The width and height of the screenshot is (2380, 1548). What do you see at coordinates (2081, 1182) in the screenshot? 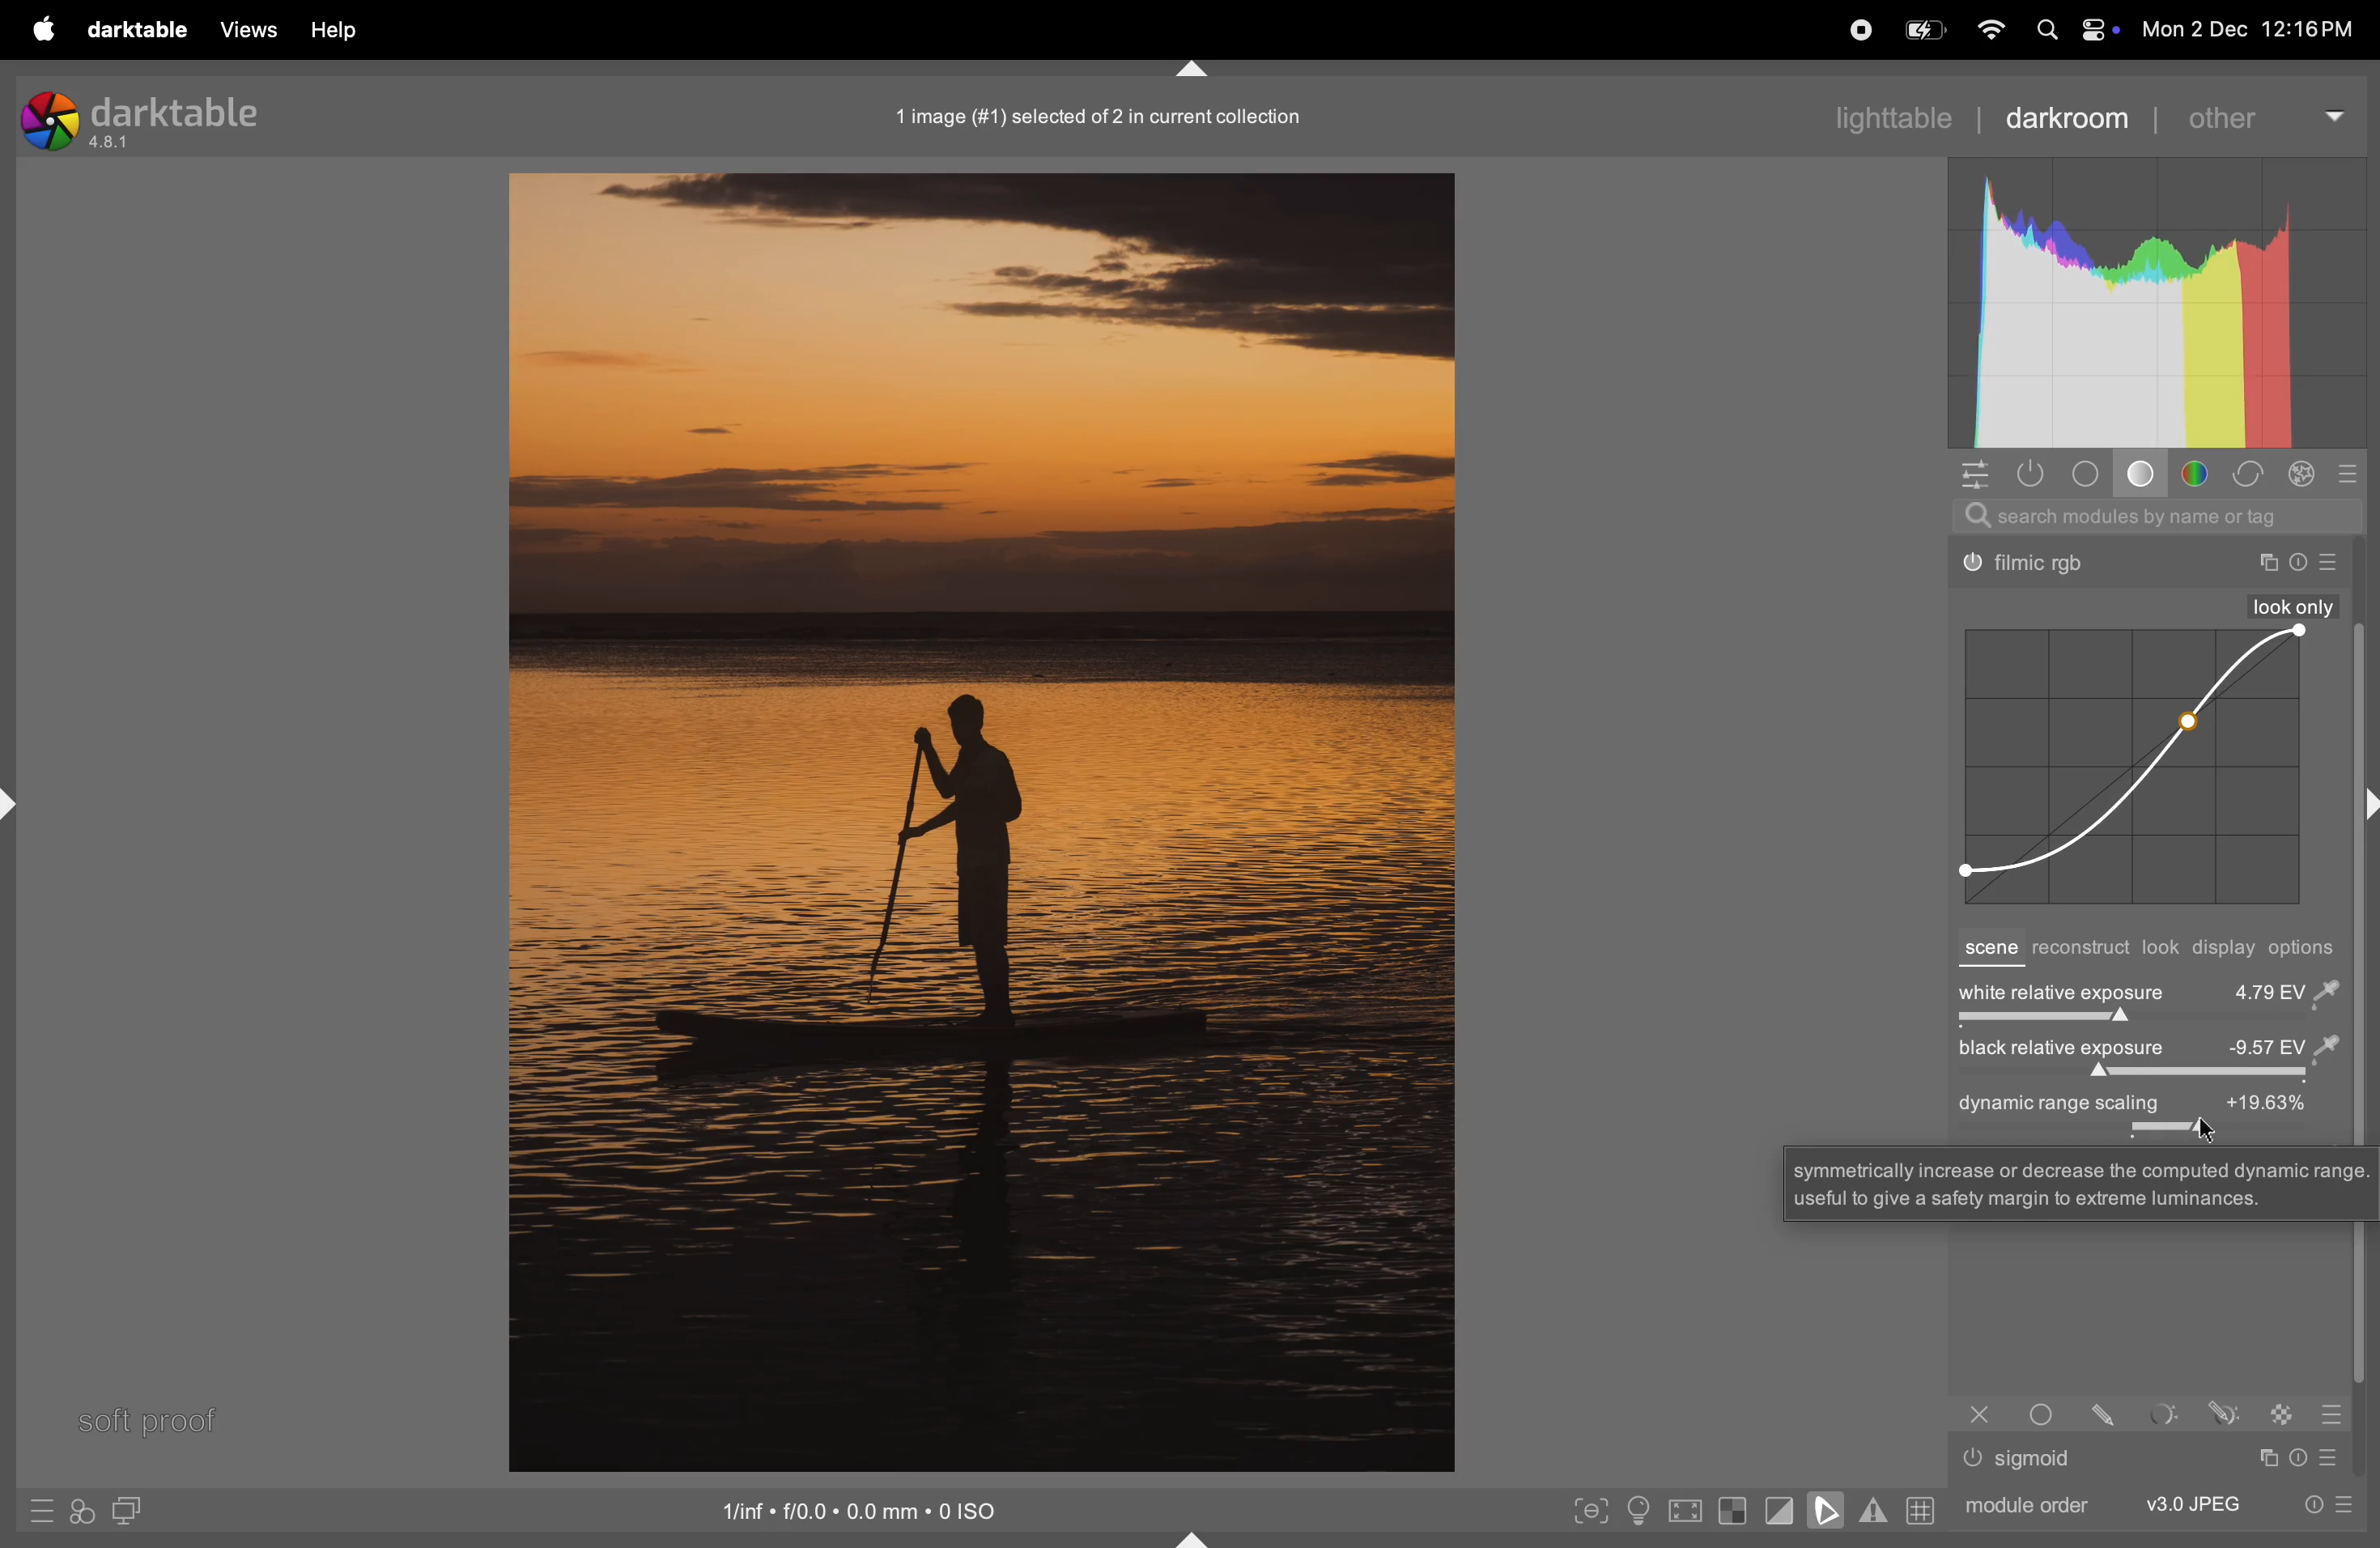
I see `` at bounding box center [2081, 1182].